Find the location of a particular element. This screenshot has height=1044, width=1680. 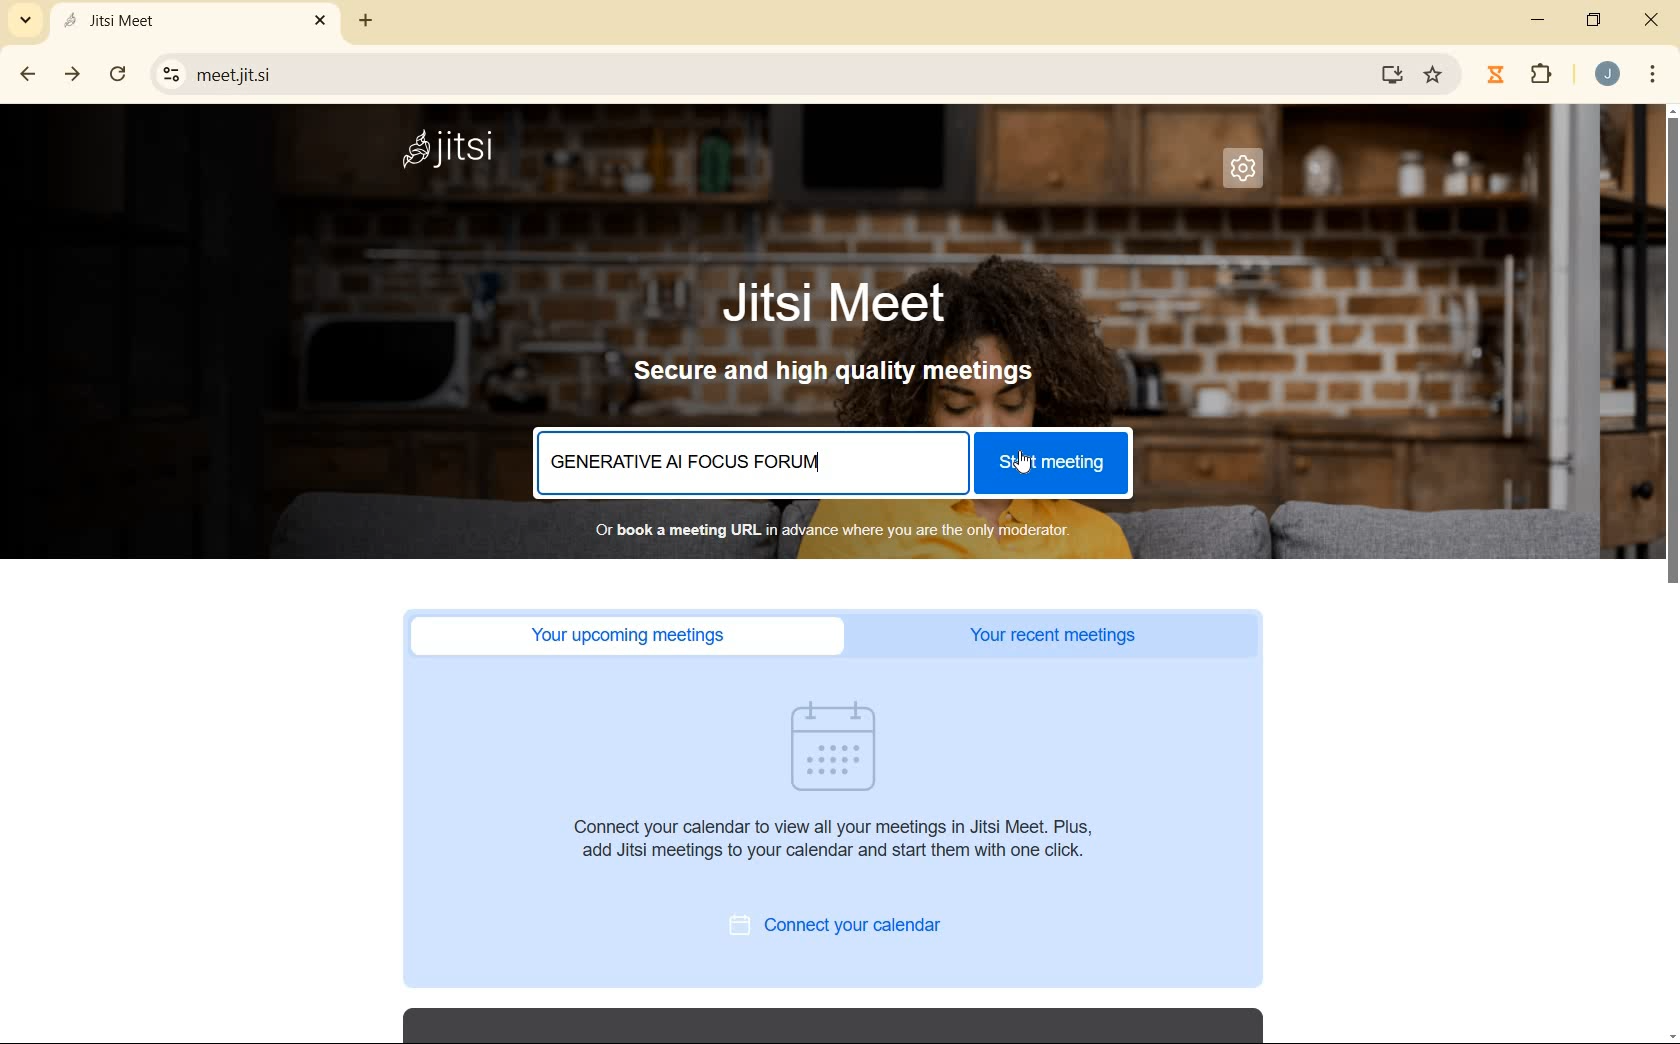

START MEETING is located at coordinates (1051, 467).